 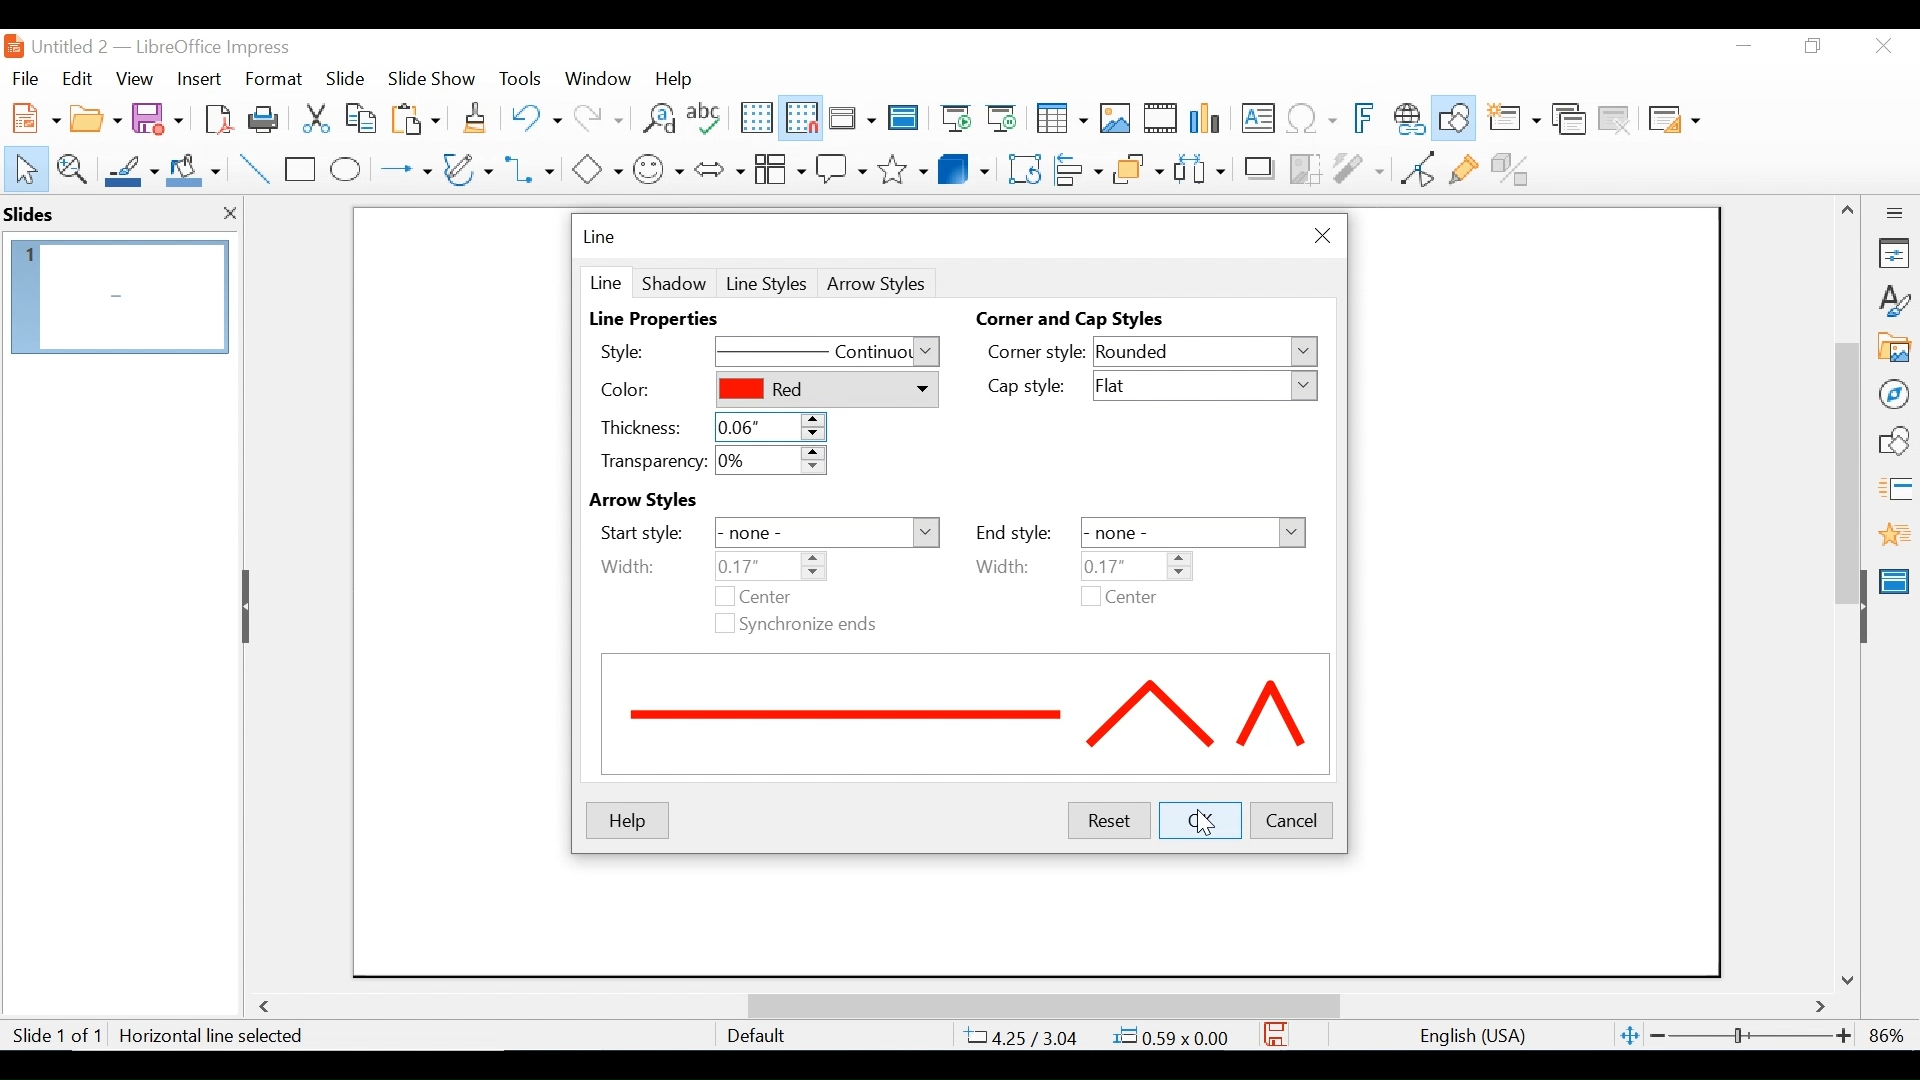 I want to click on Insert Textbox, so click(x=1256, y=120).